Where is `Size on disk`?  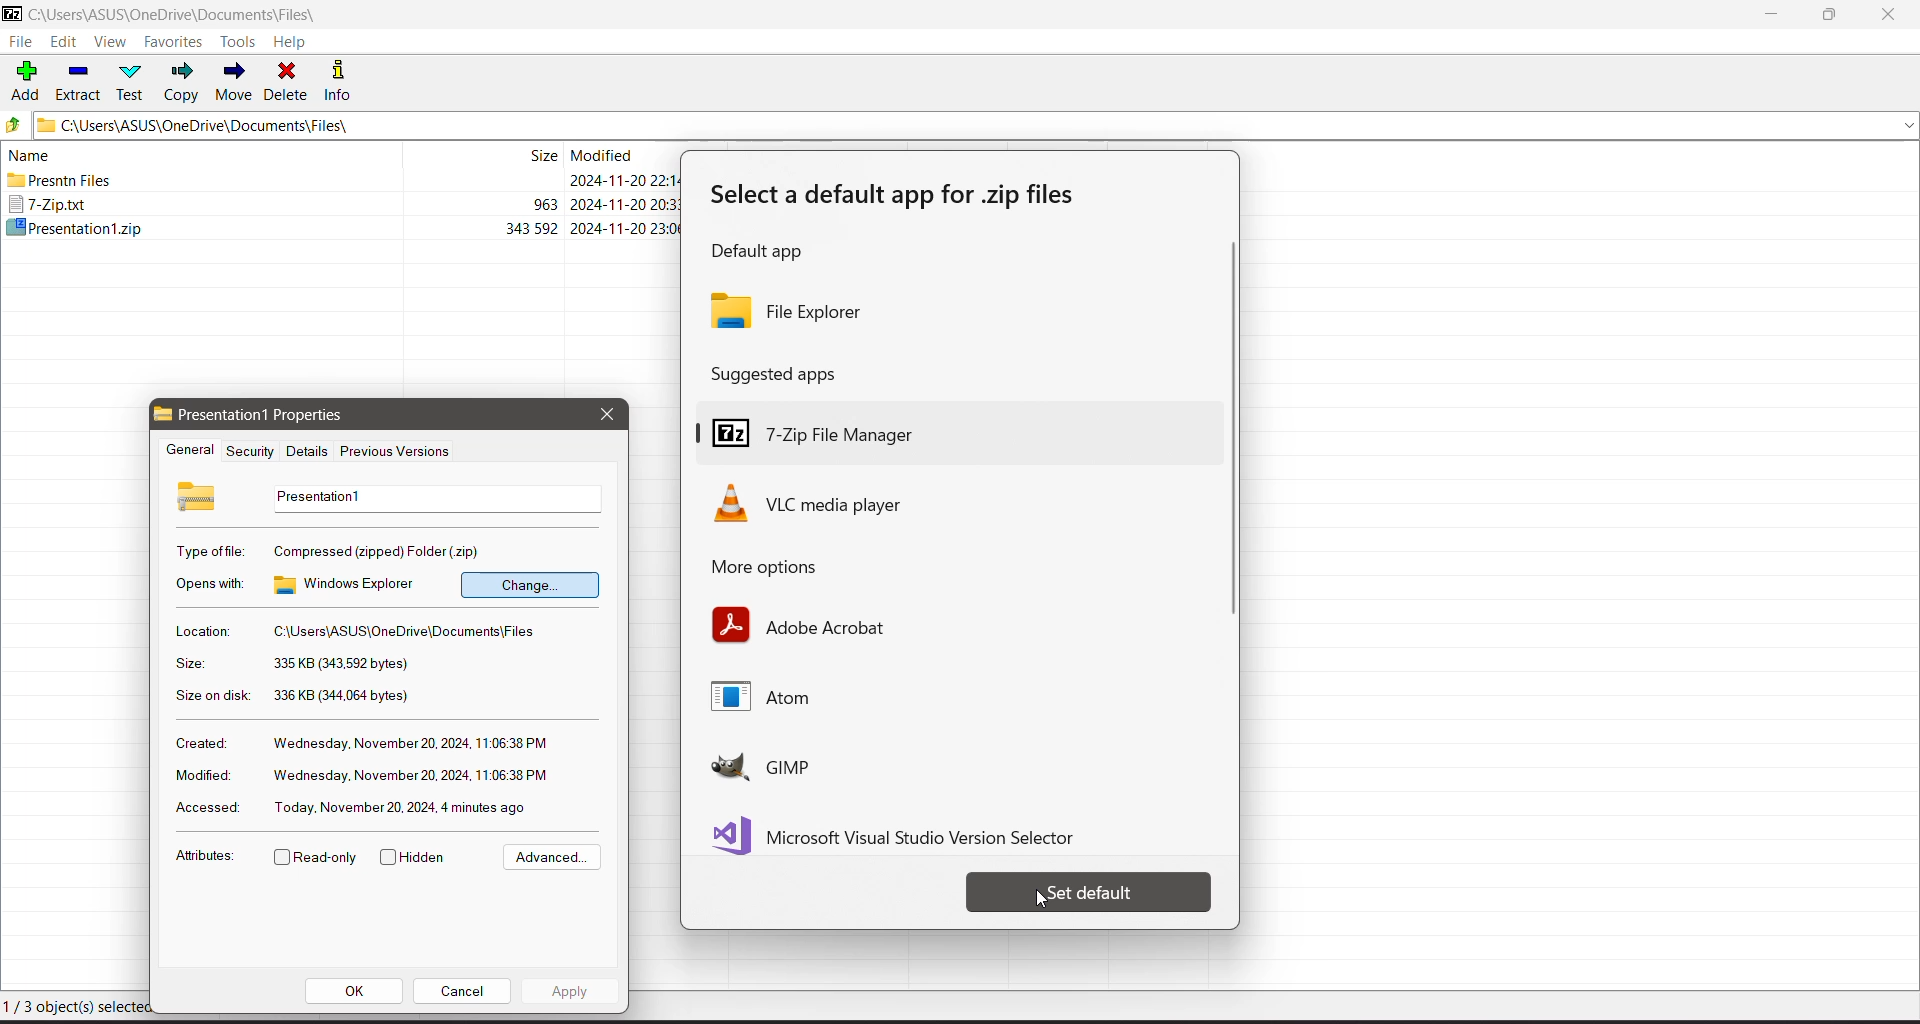 Size on disk is located at coordinates (213, 698).